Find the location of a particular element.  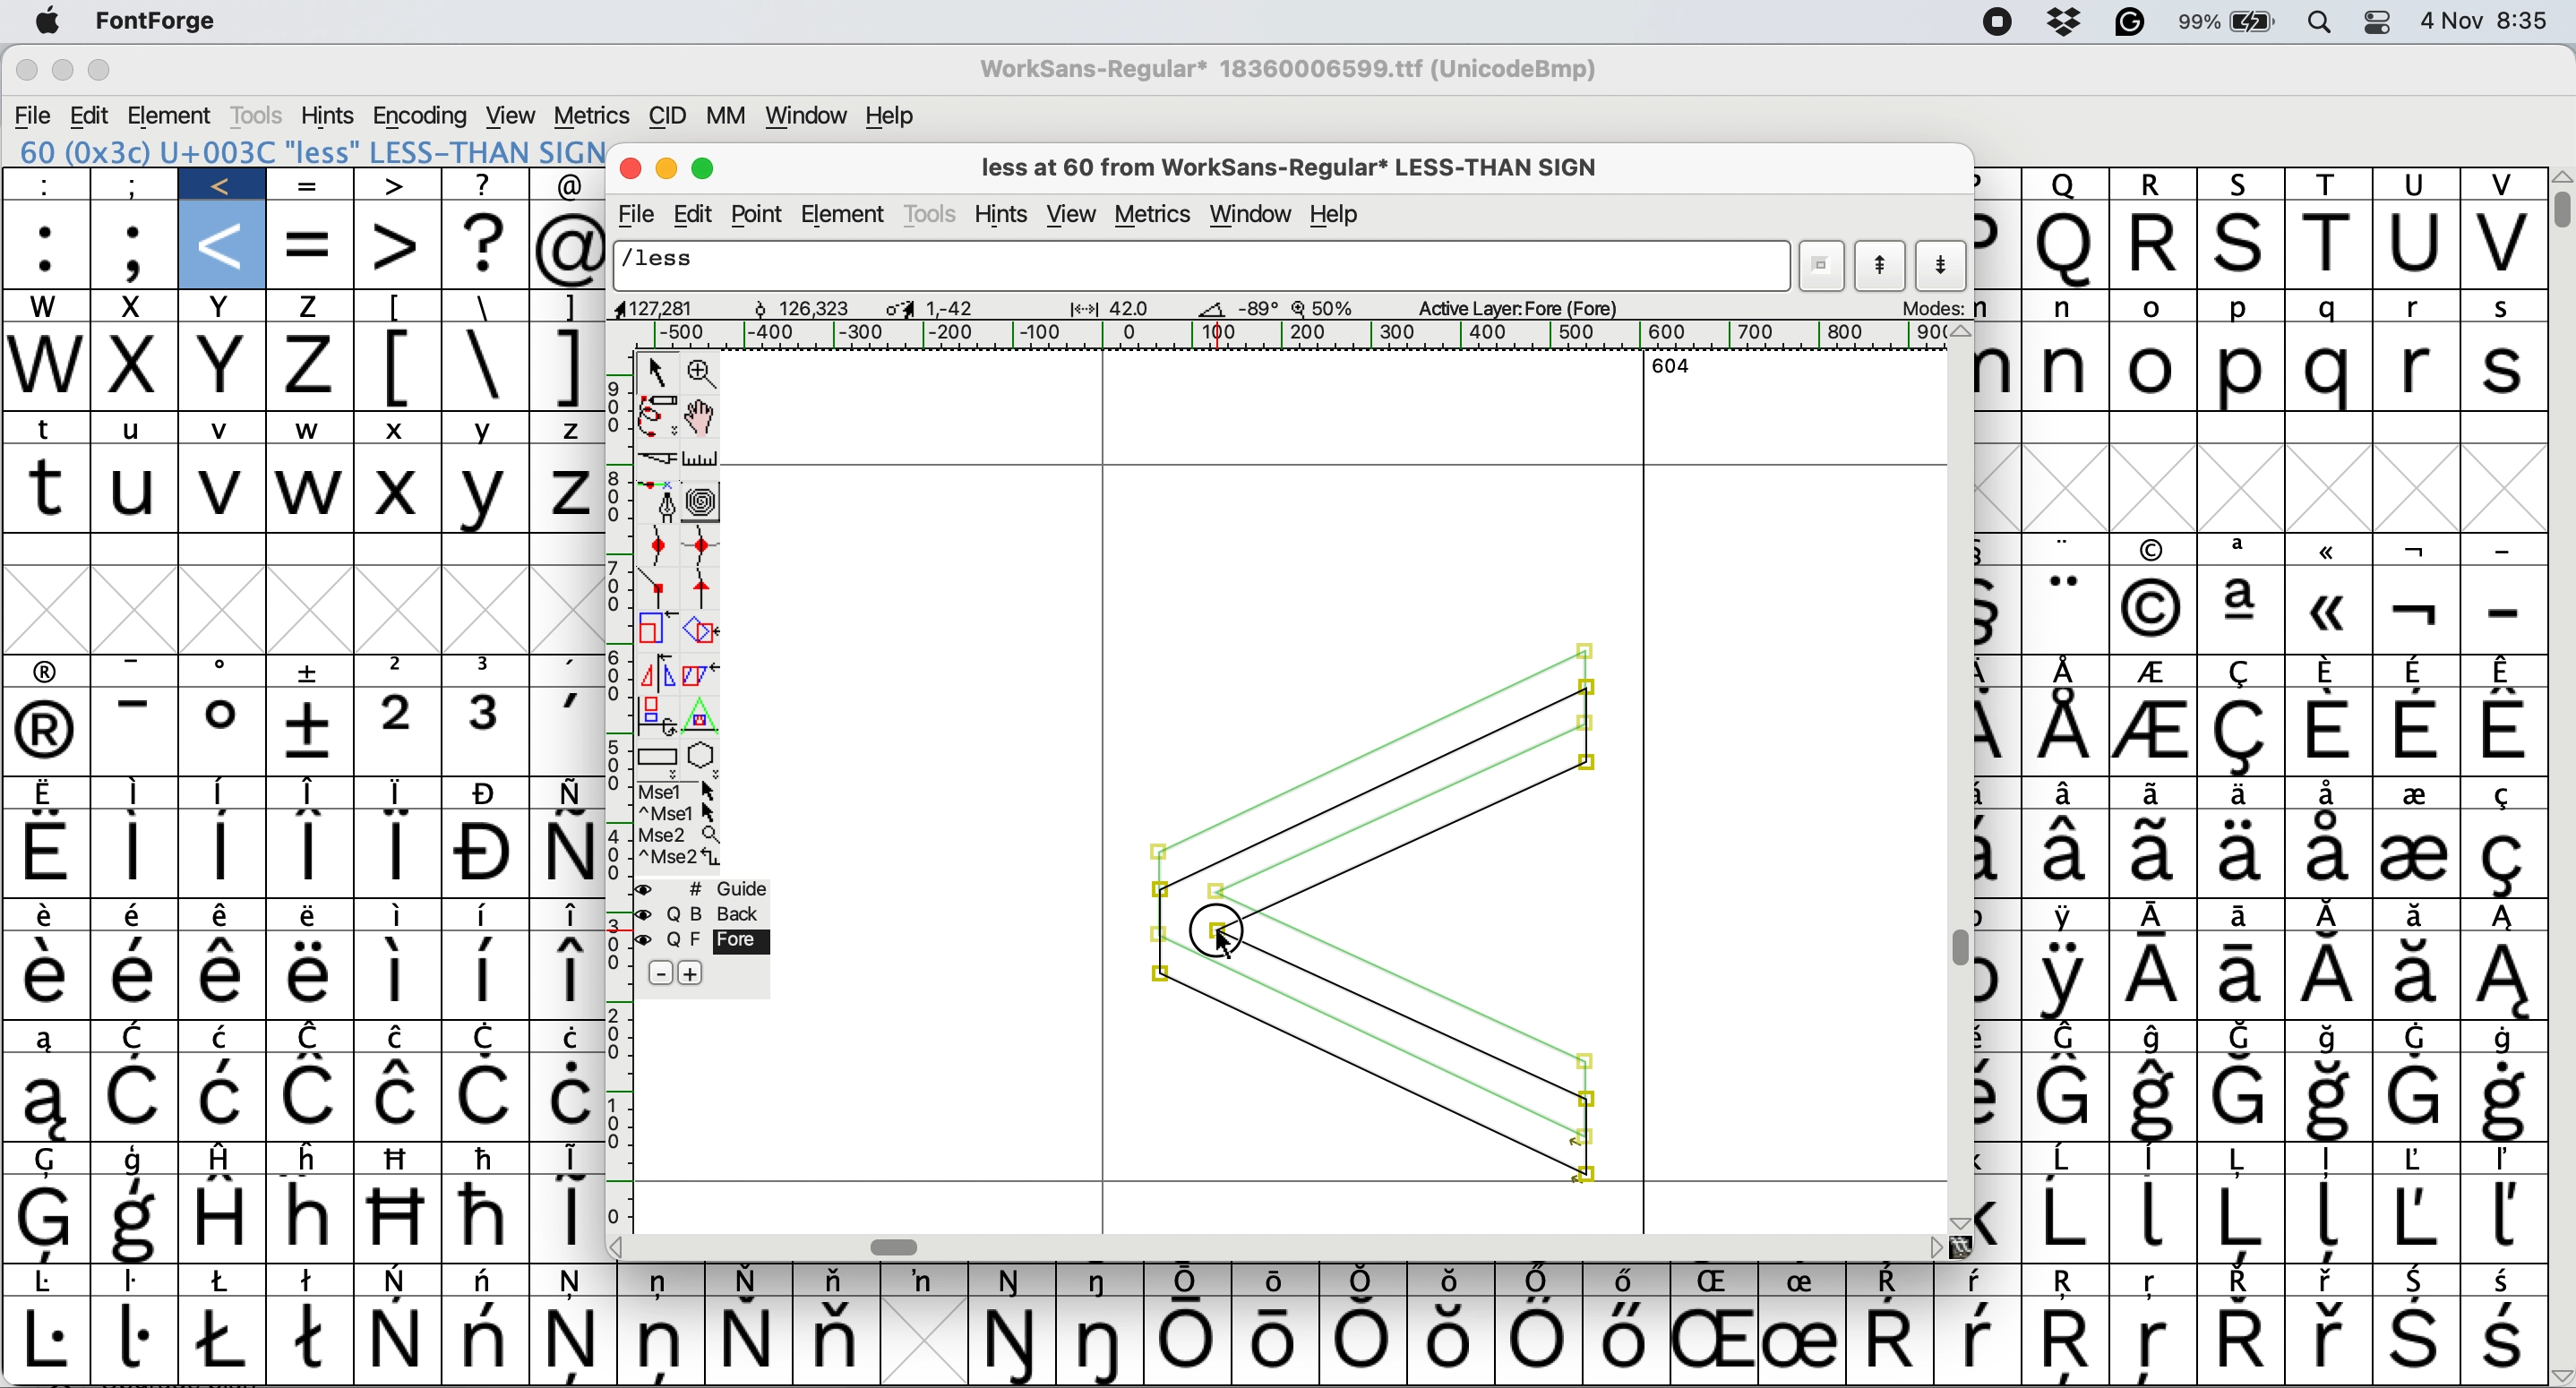

cursor is located at coordinates (1225, 945).